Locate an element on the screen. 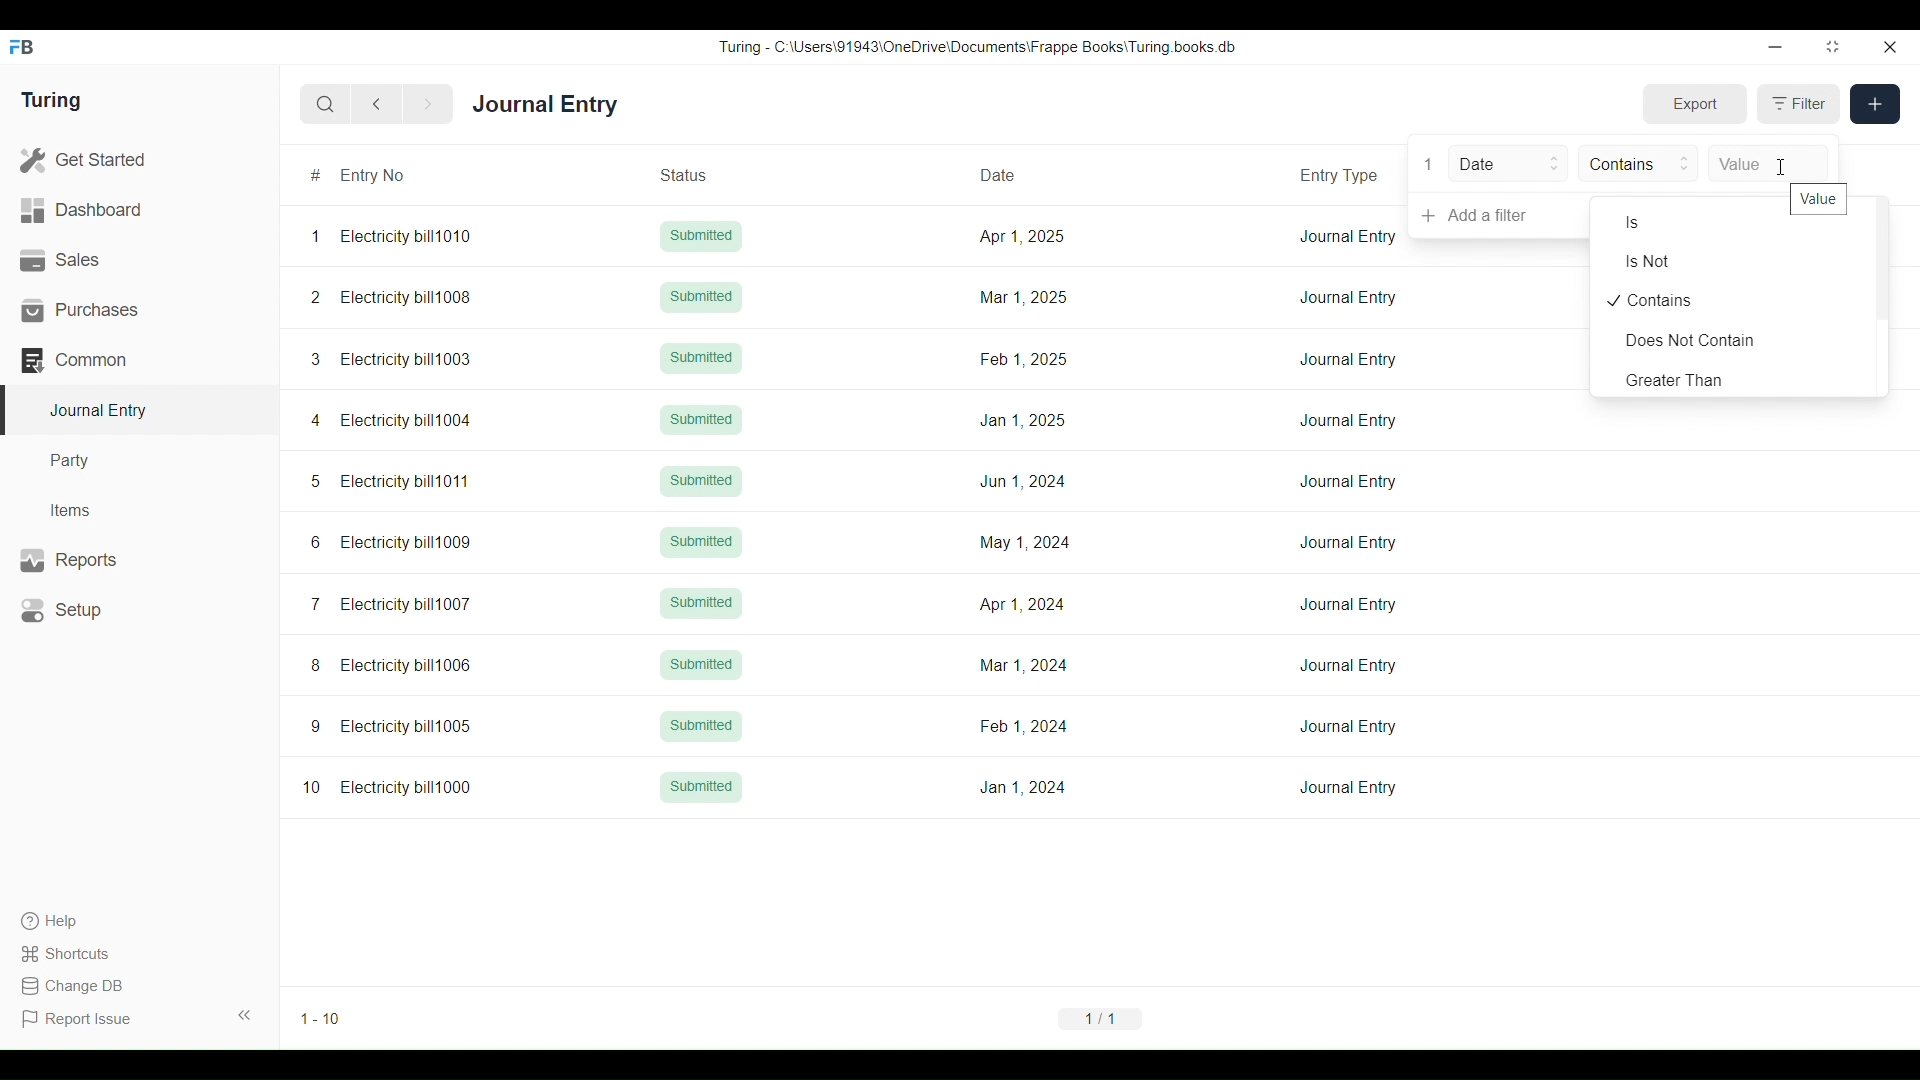  Is is located at coordinates (1691, 222).